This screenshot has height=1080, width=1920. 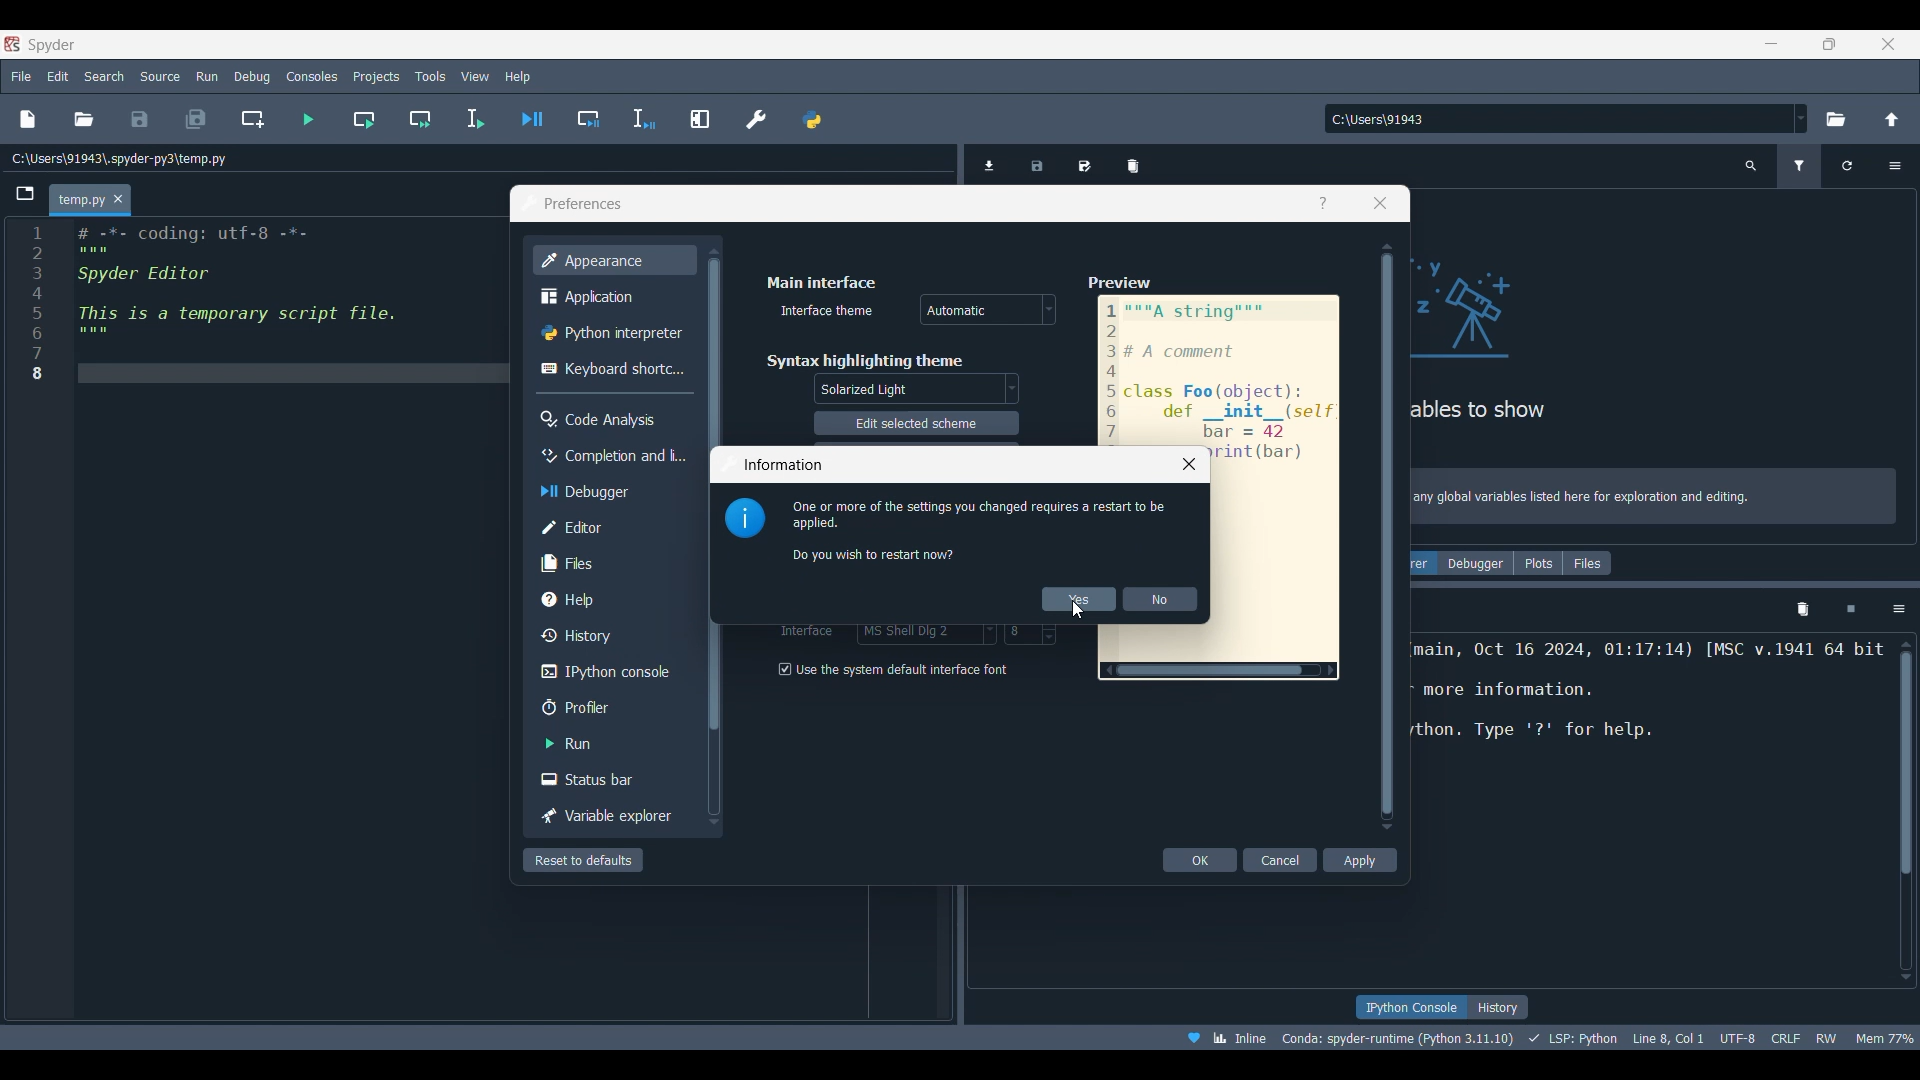 What do you see at coordinates (1323, 203) in the screenshot?
I see `Help` at bounding box center [1323, 203].